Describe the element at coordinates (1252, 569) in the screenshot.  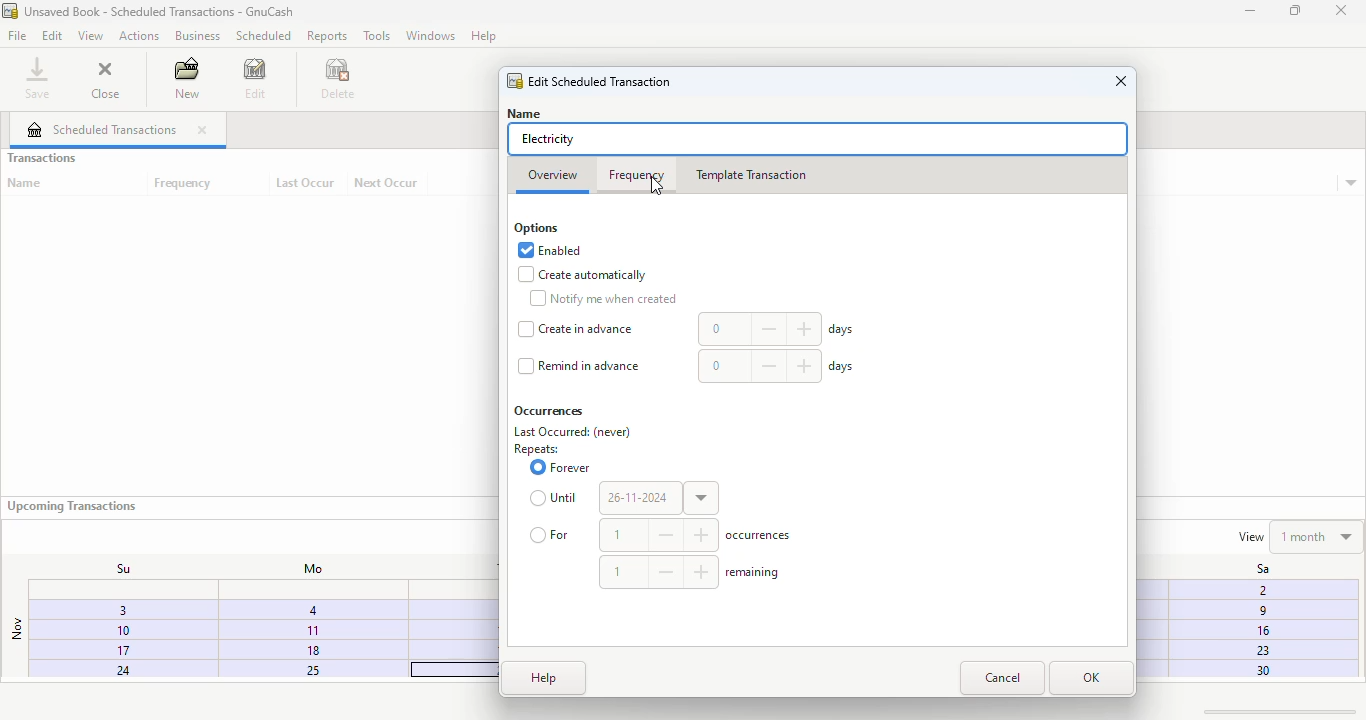
I see `Sa` at that location.